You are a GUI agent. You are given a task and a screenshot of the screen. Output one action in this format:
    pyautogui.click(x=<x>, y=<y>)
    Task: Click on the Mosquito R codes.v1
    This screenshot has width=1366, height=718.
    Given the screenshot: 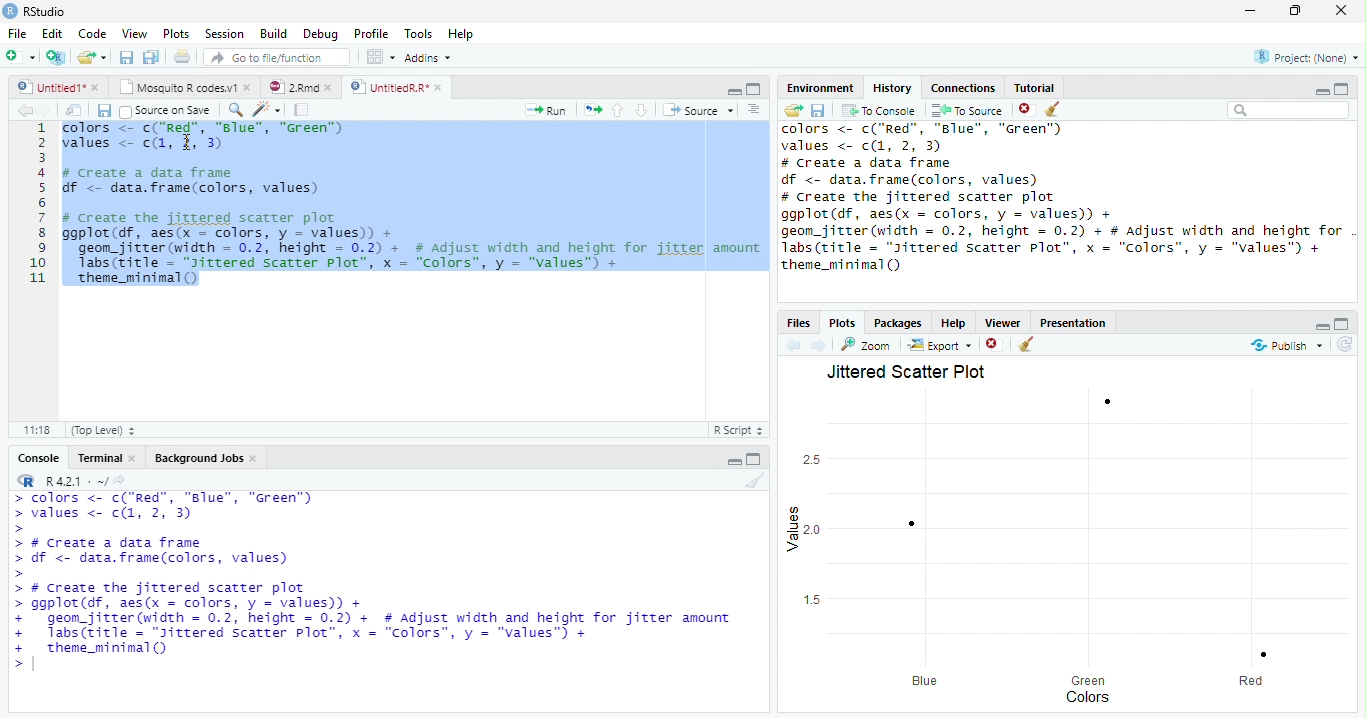 What is the action you would take?
    pyautogui.click(x=175, y=87)
    